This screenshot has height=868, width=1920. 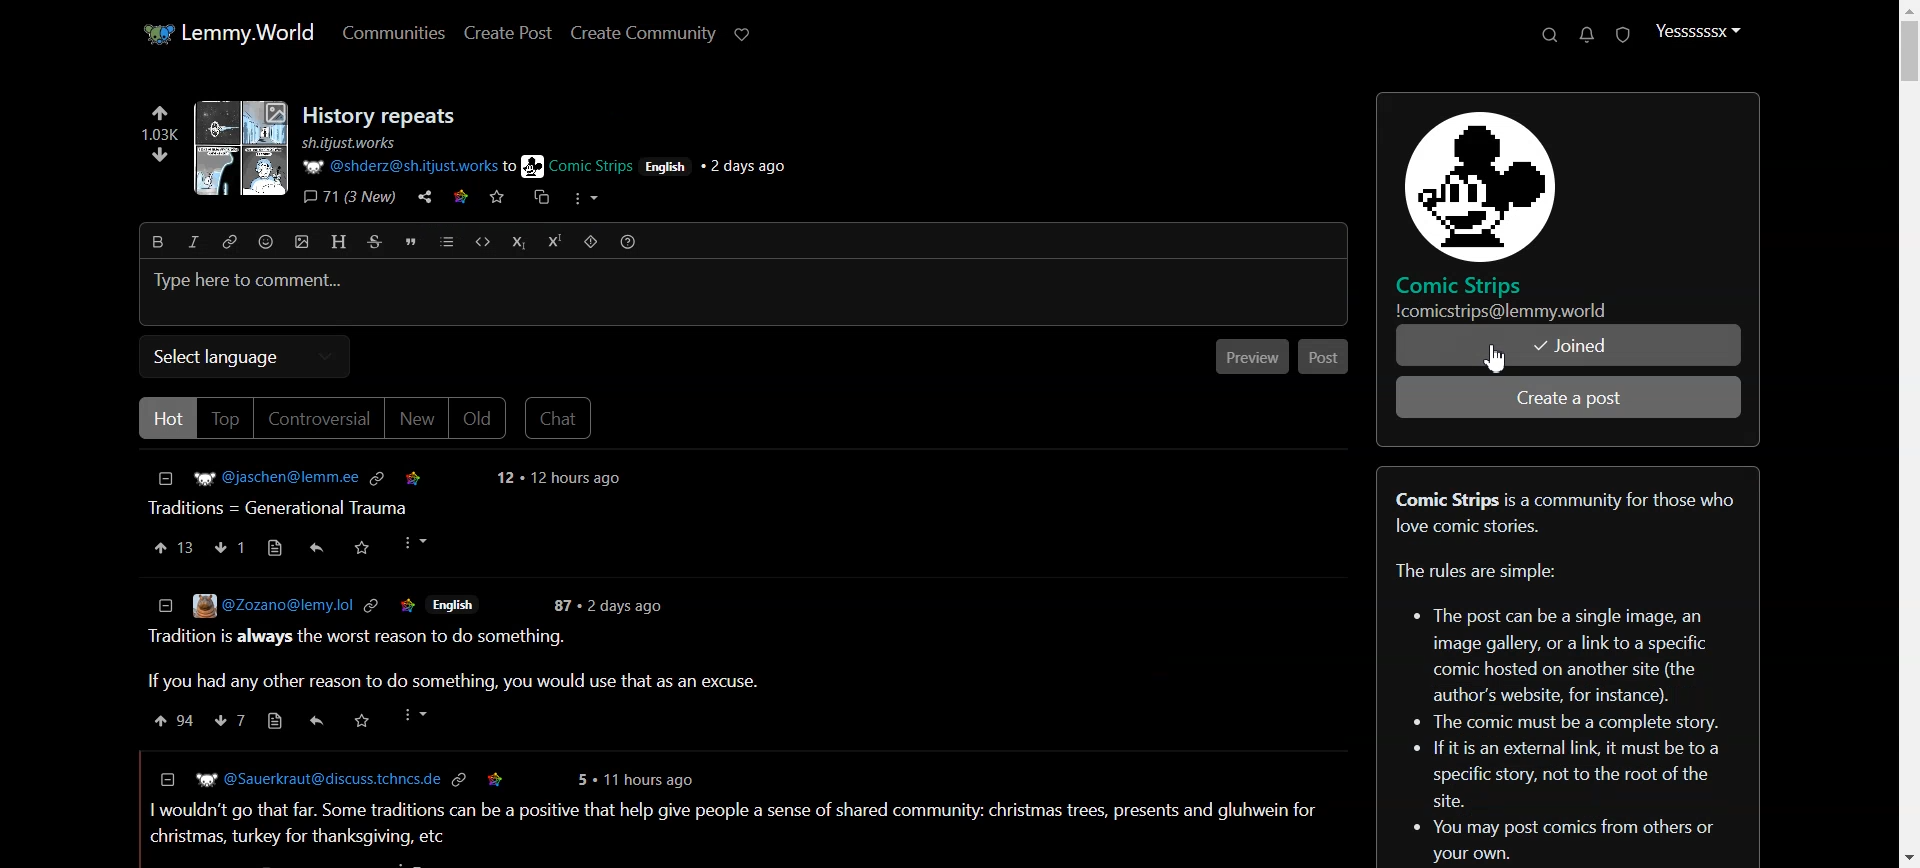 I want to click on Select language, so click(x=245, y=357).